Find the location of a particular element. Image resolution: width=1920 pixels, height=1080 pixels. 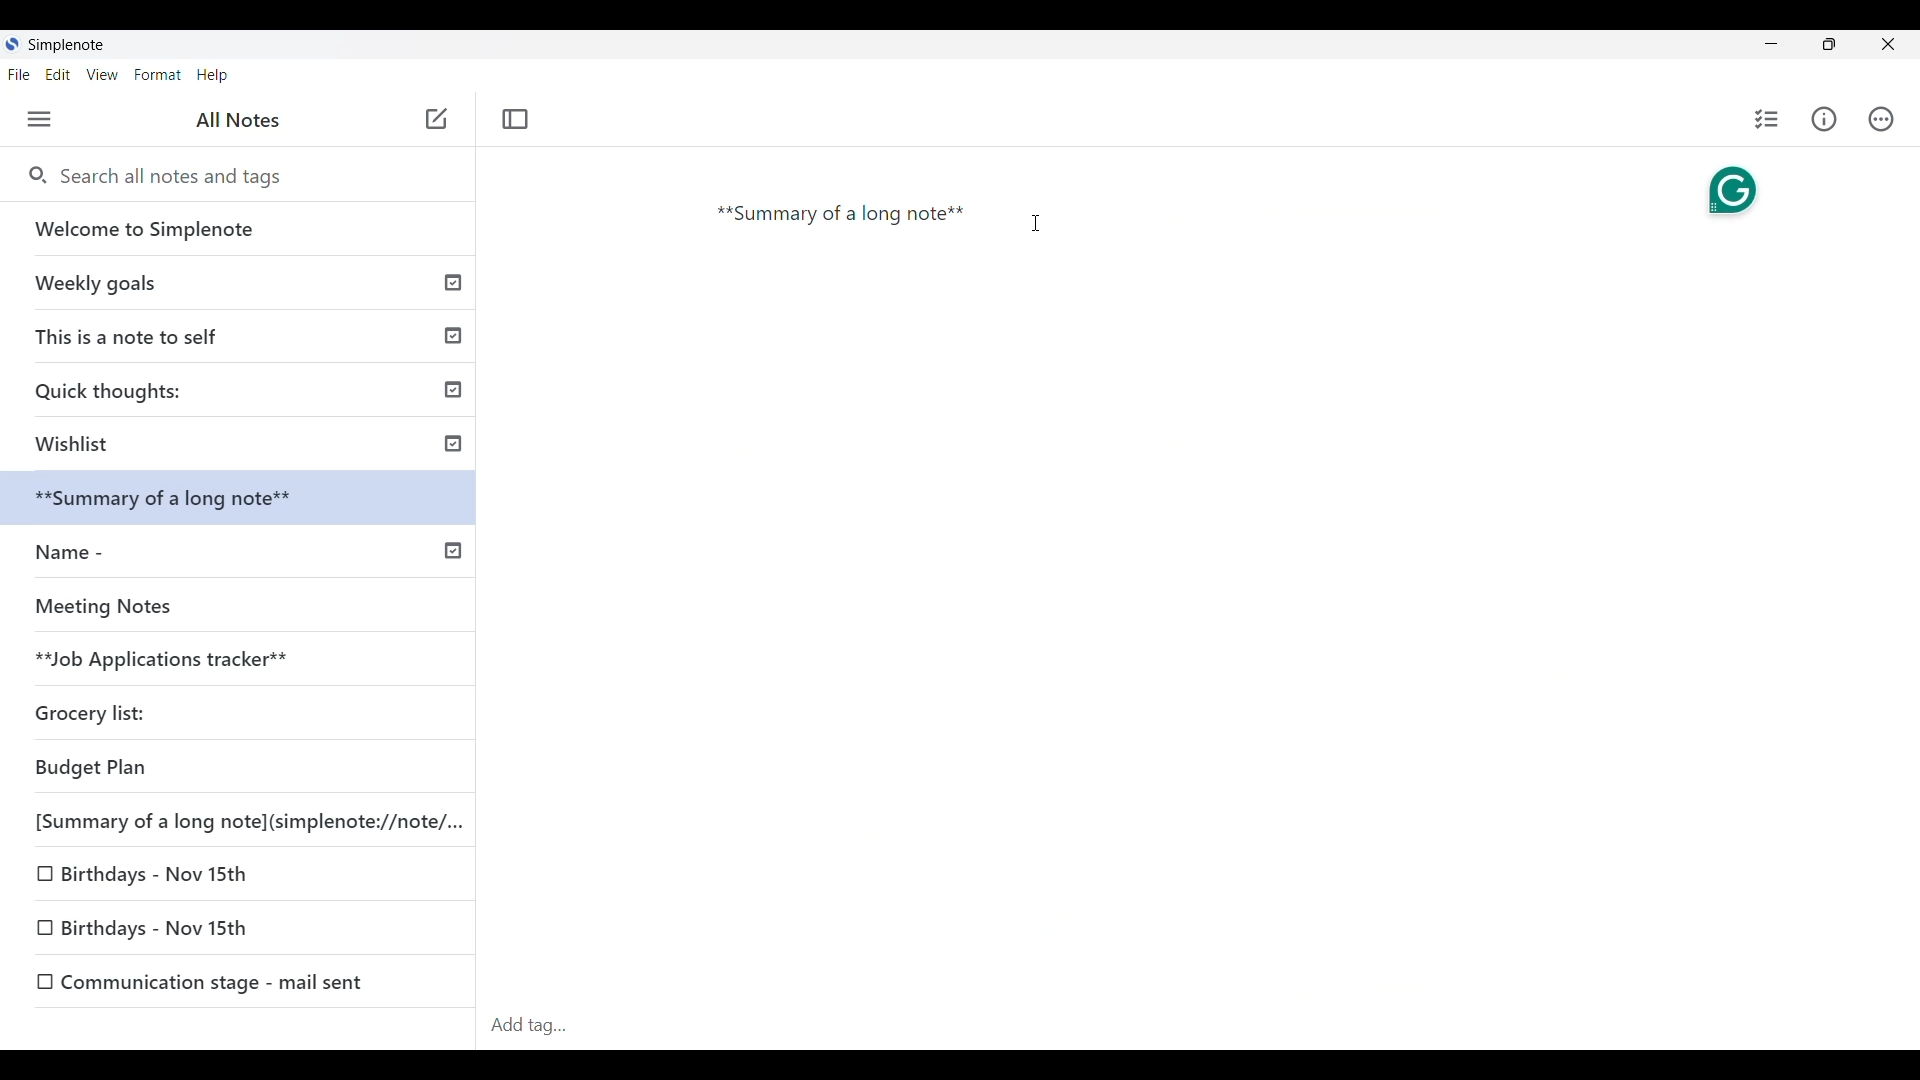

SimpleNote is located at coordinates (61, 43).